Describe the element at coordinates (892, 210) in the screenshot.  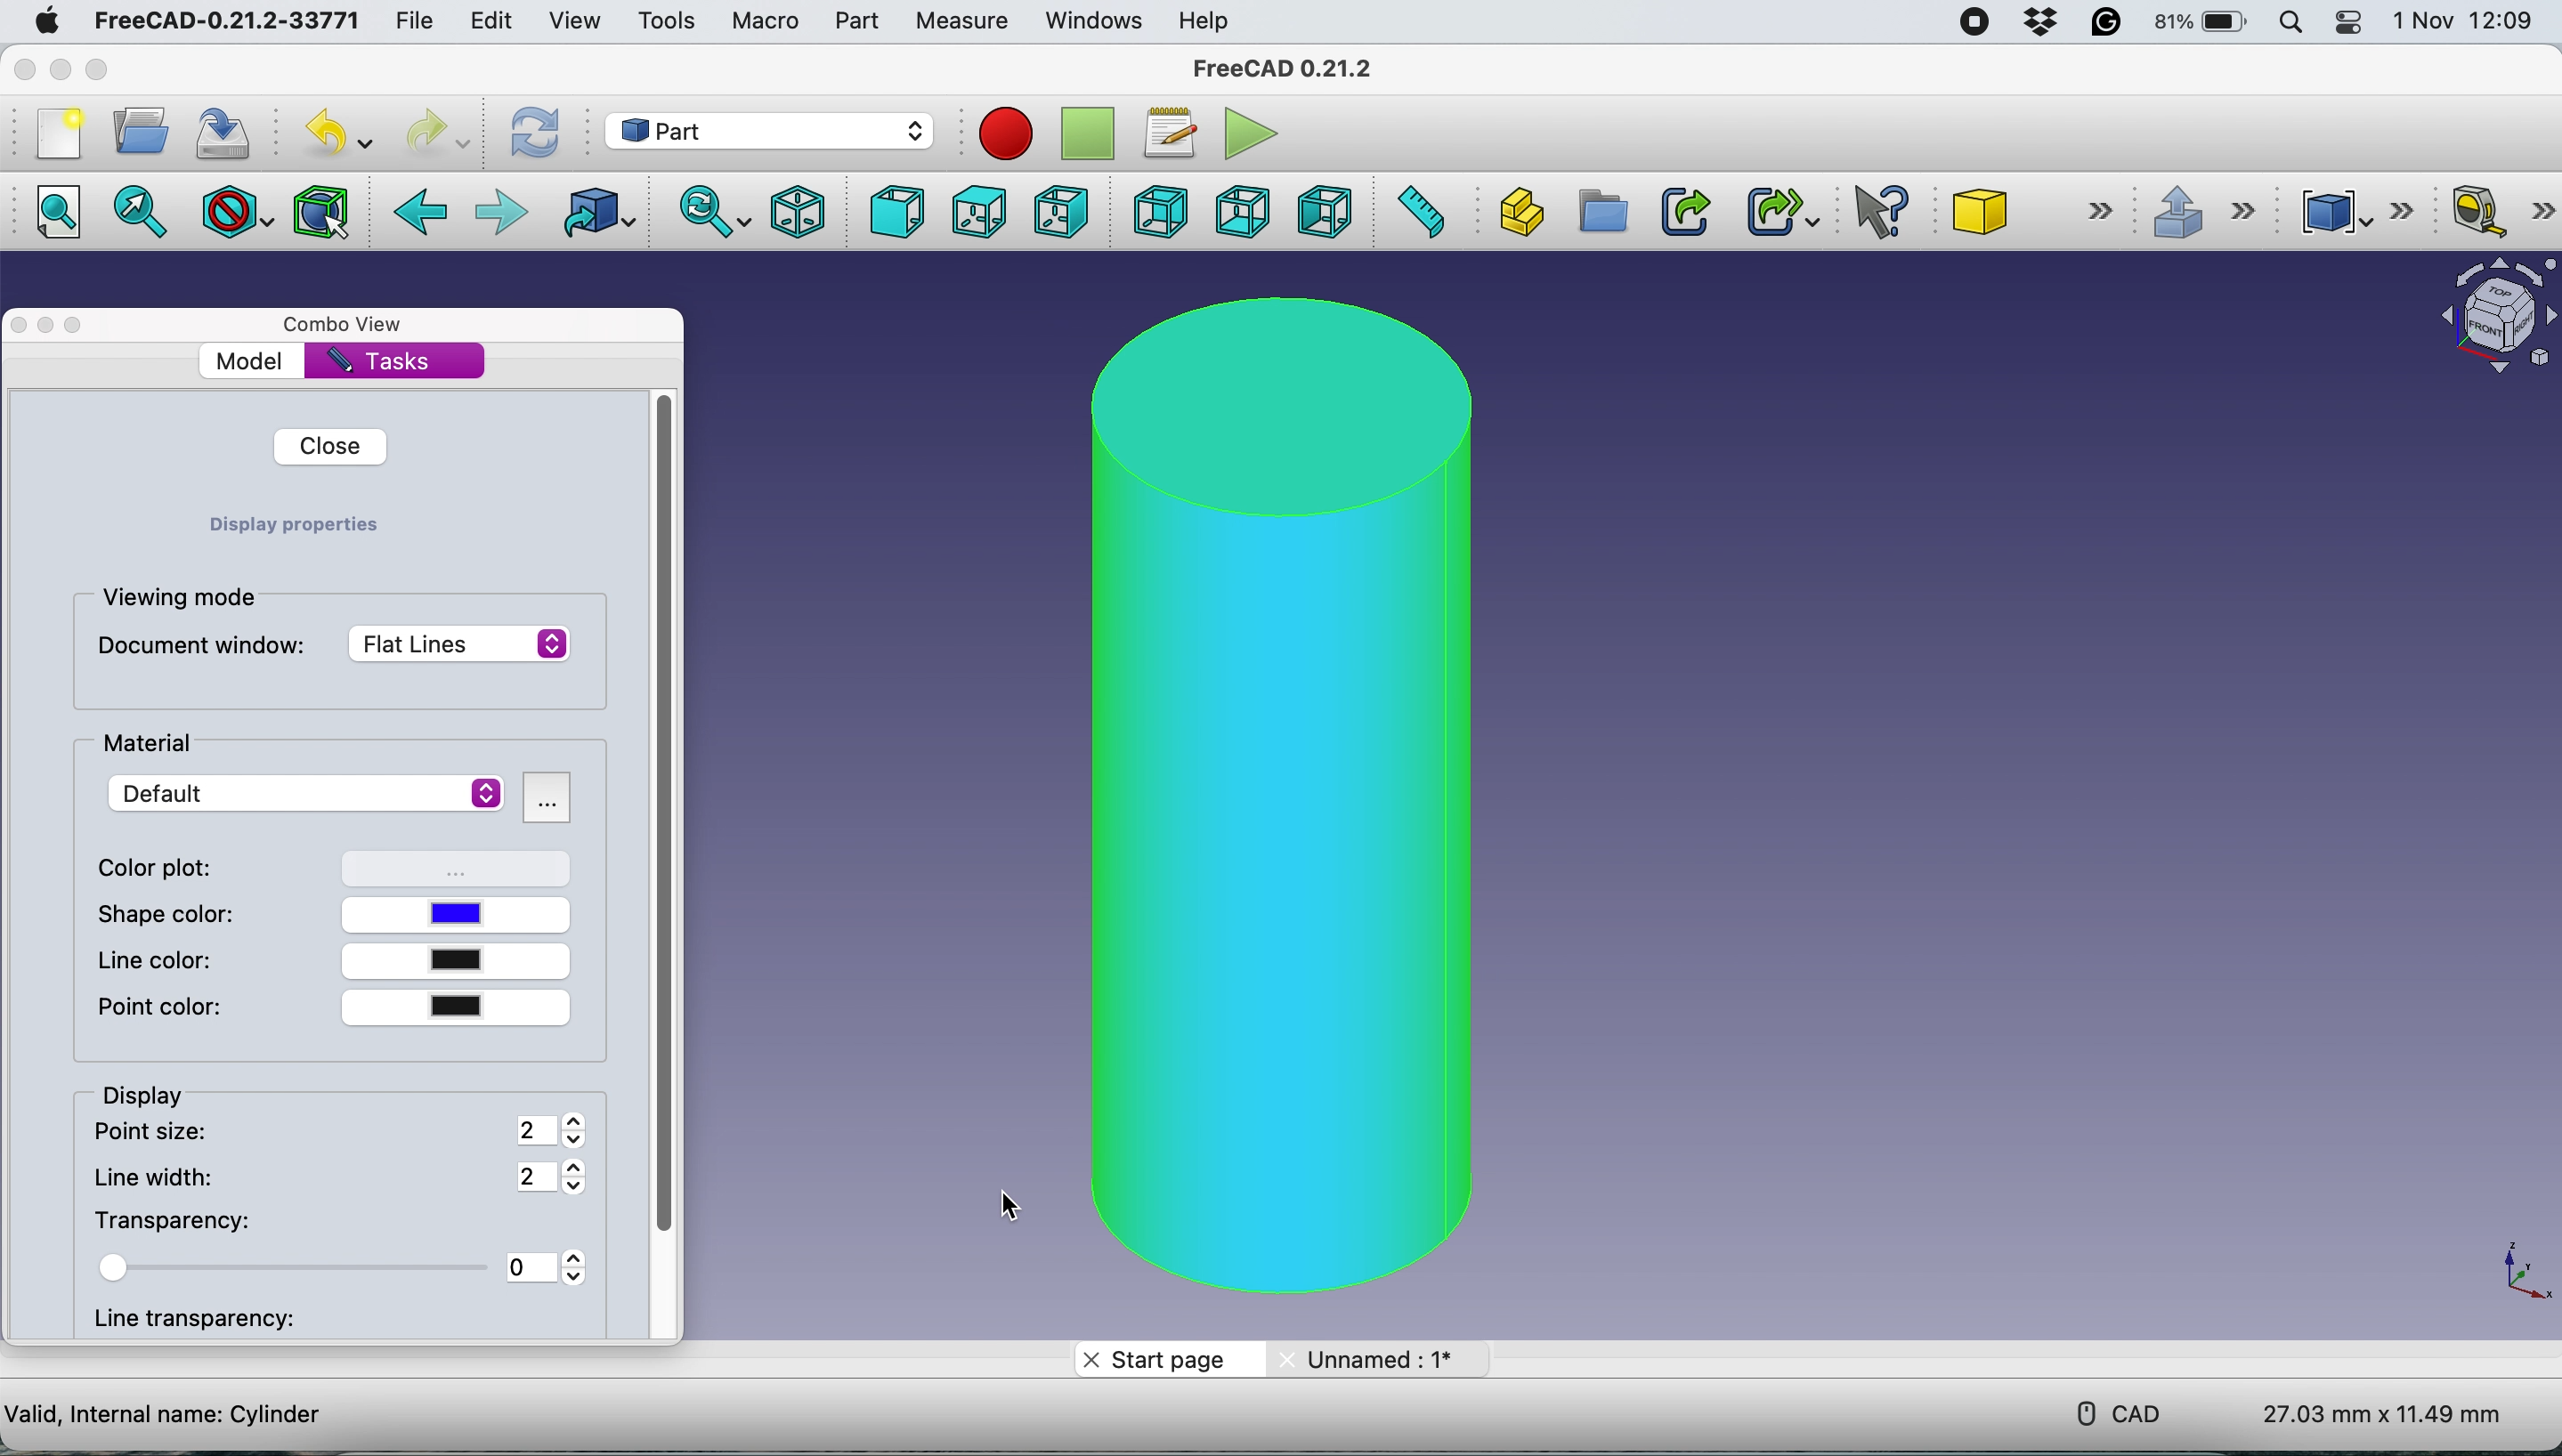
I see `front` at that location.